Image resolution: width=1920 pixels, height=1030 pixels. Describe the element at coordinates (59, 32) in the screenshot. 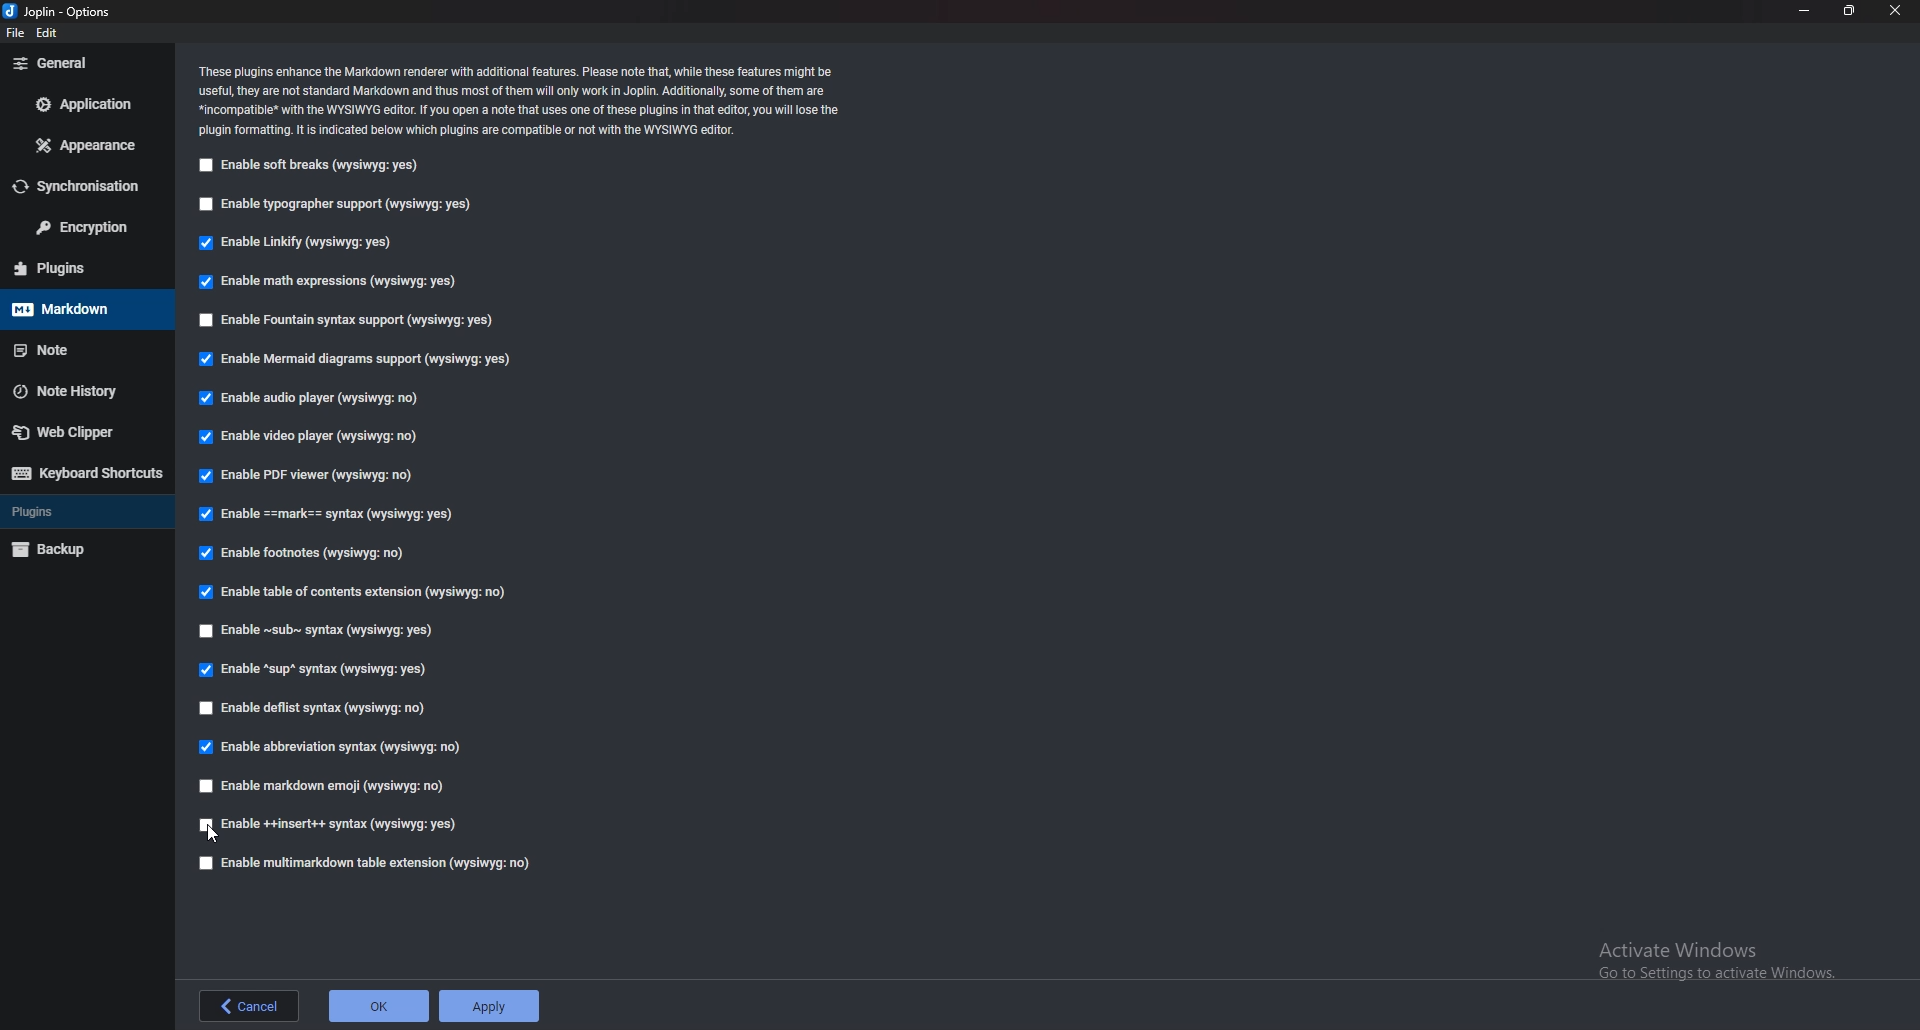

I see `edit` at that location.